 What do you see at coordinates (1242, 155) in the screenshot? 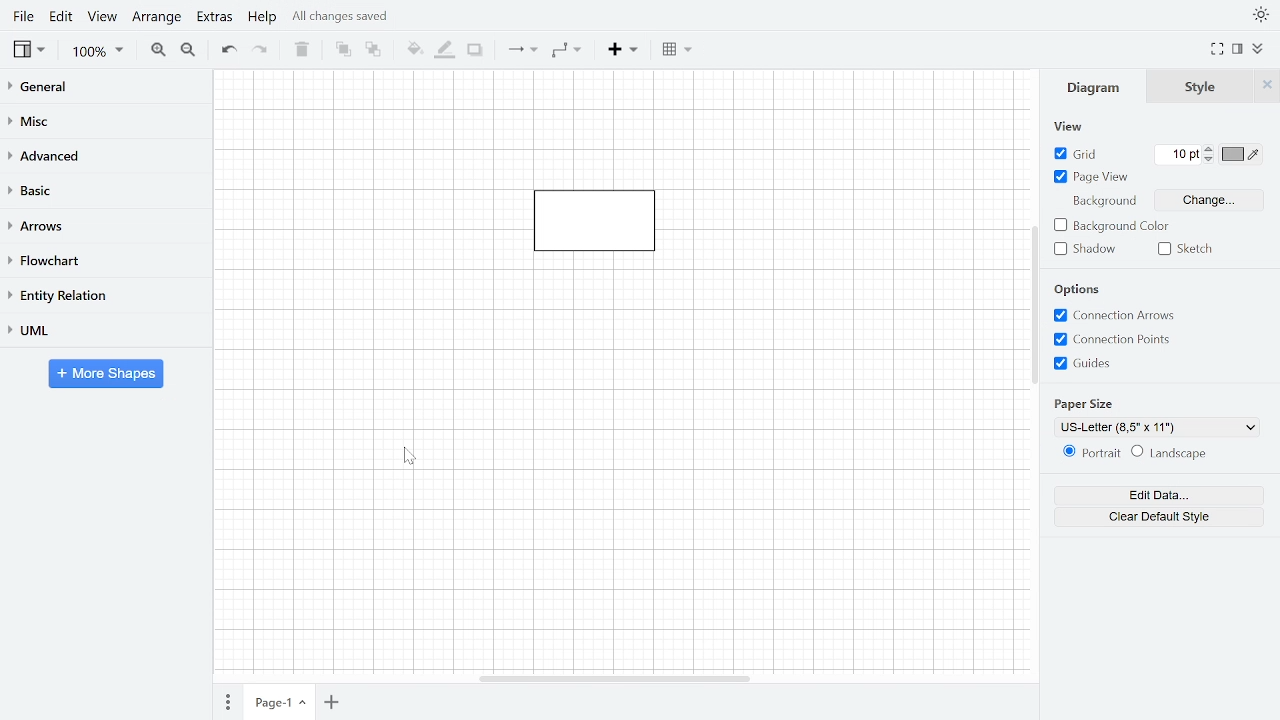
I see `Grid color` at bounding box center [1242, 155].